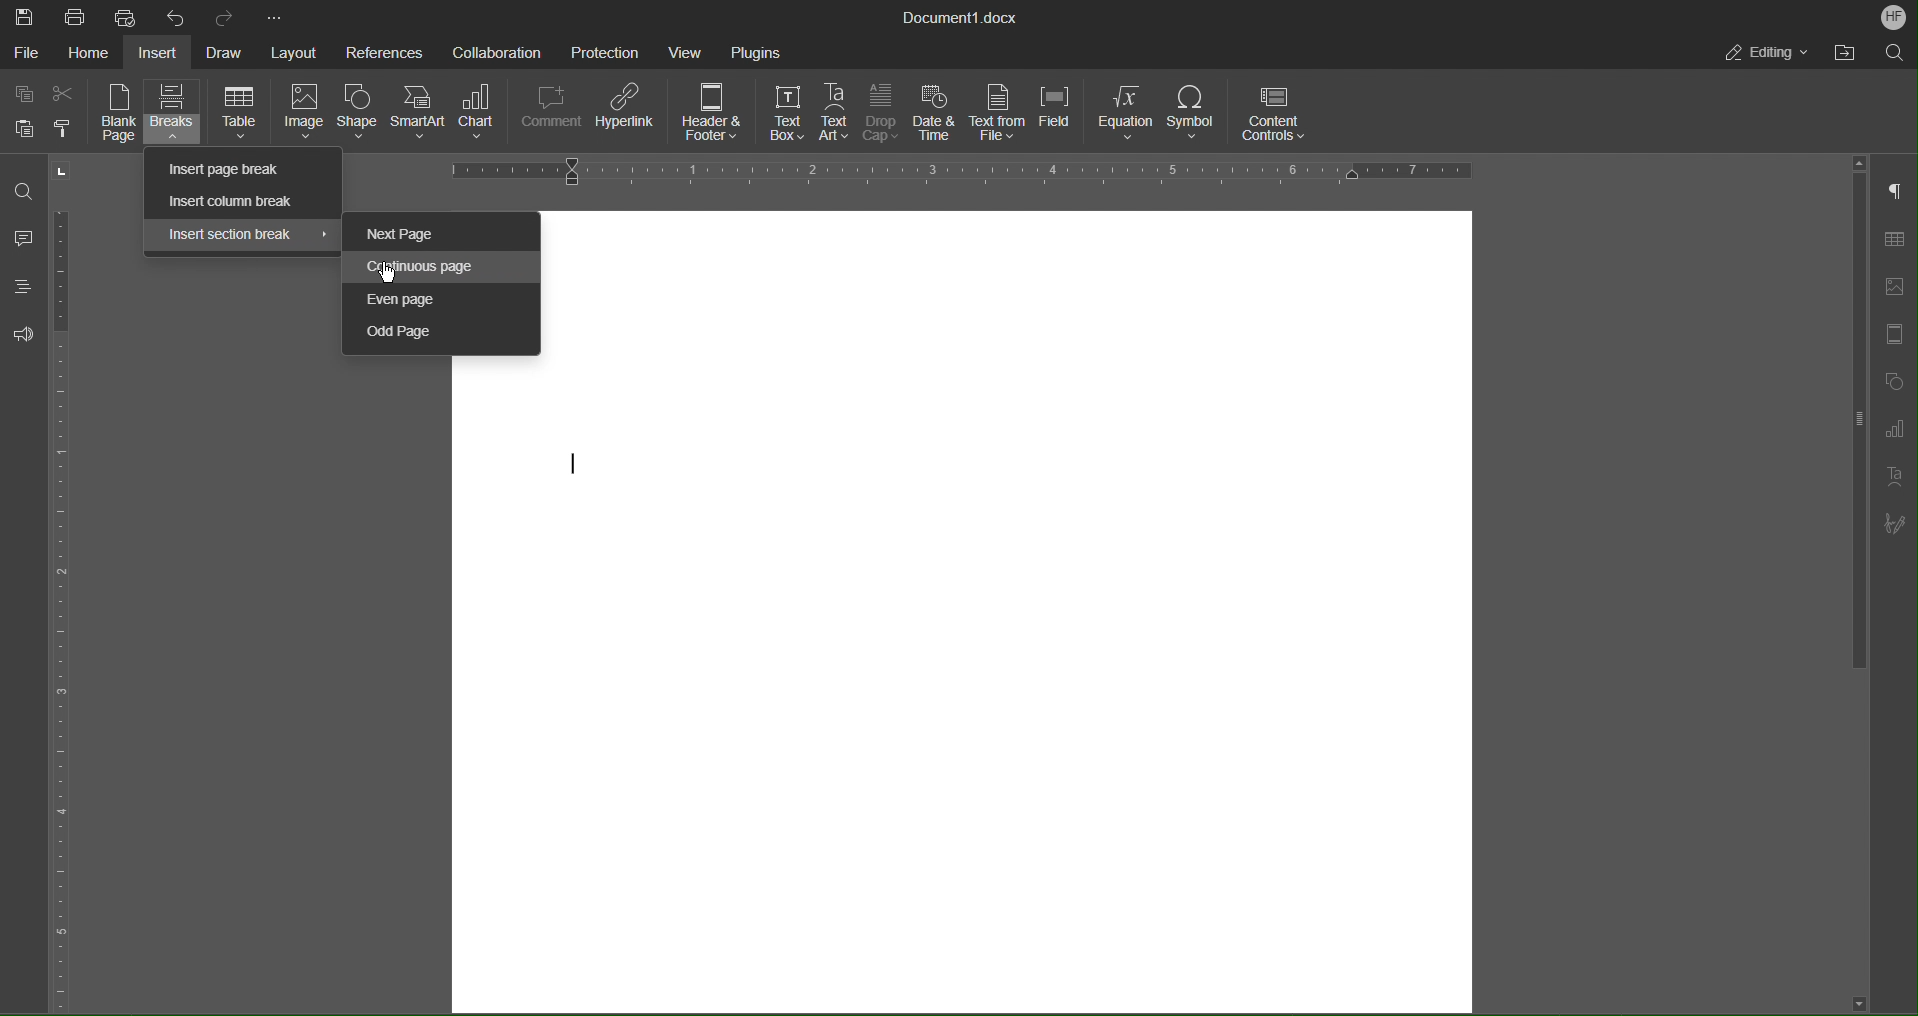  Describe the element at coordinates (1893, 288) in the screenshot. I see `Image Settings` at that location.